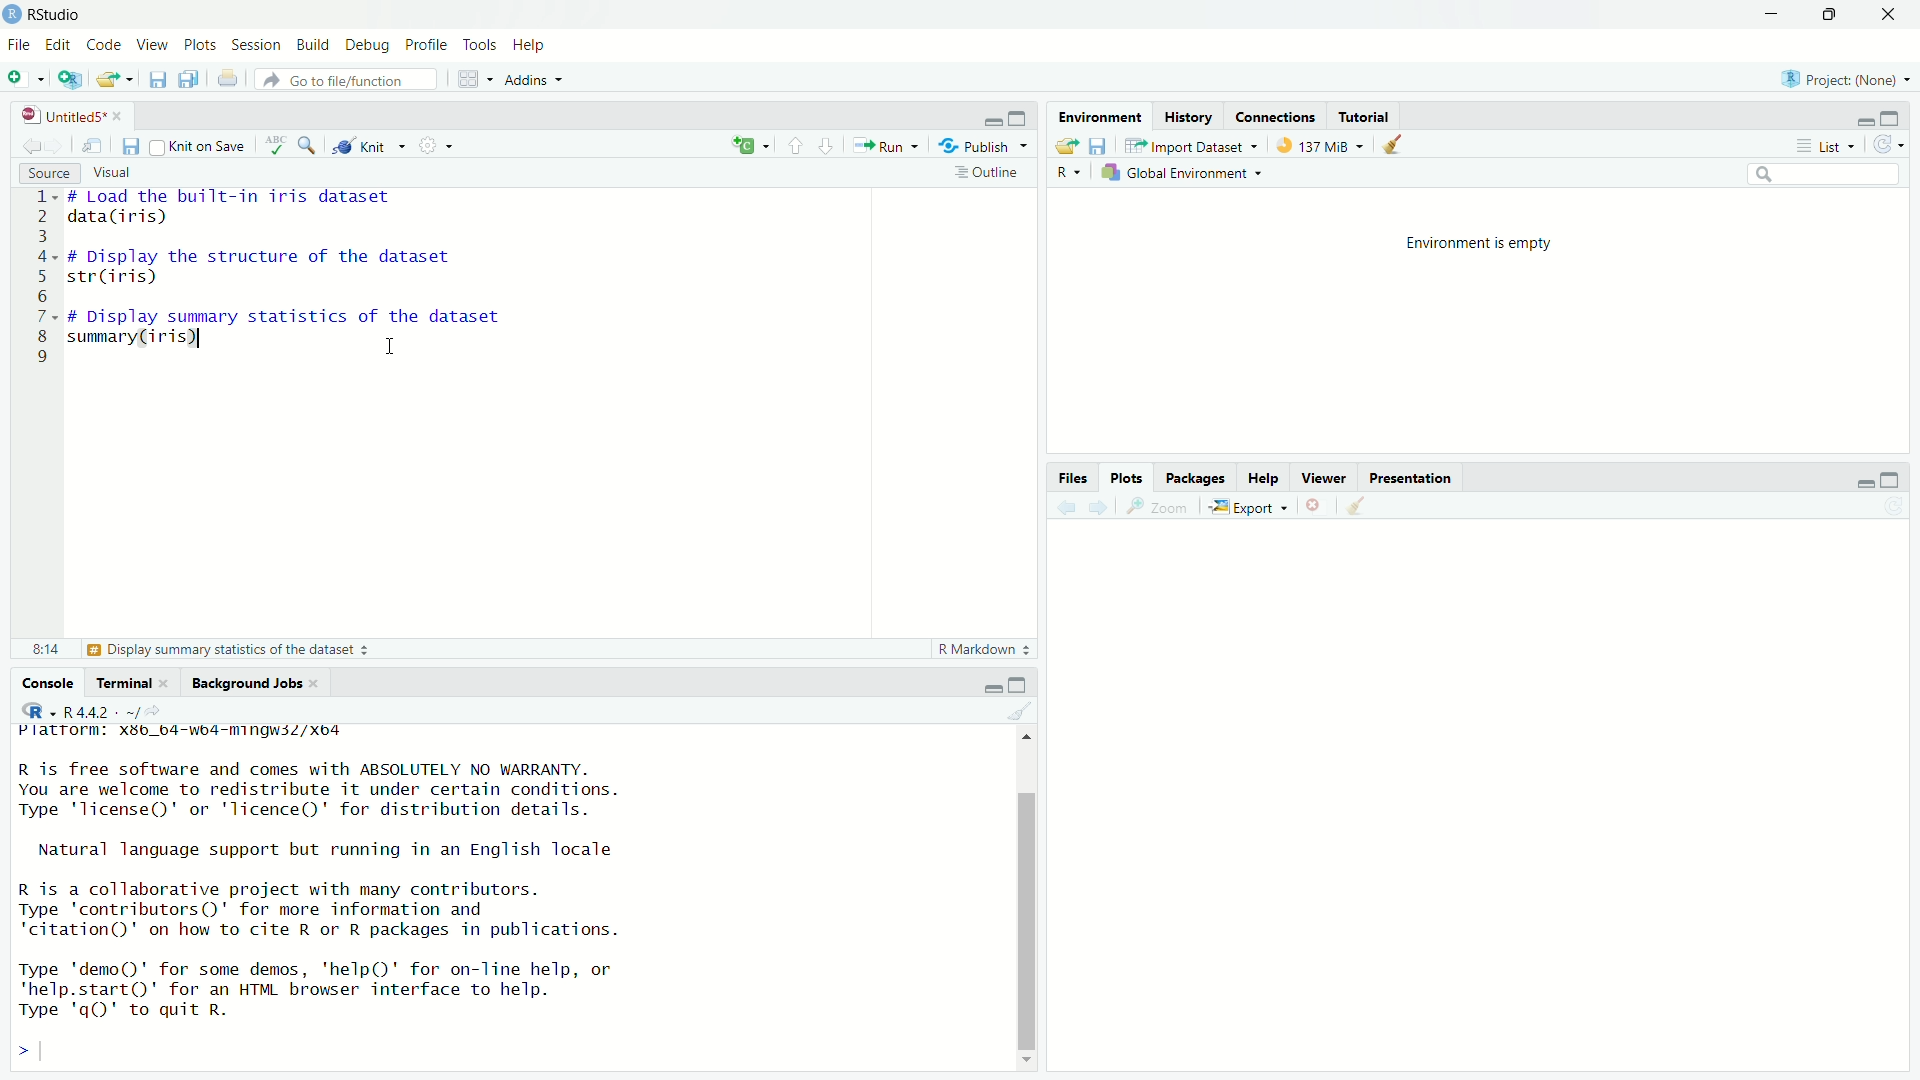  What do you see at coordinates (103, 45) in the screenshot?
I see `Code` at bounding box center [103, 45].